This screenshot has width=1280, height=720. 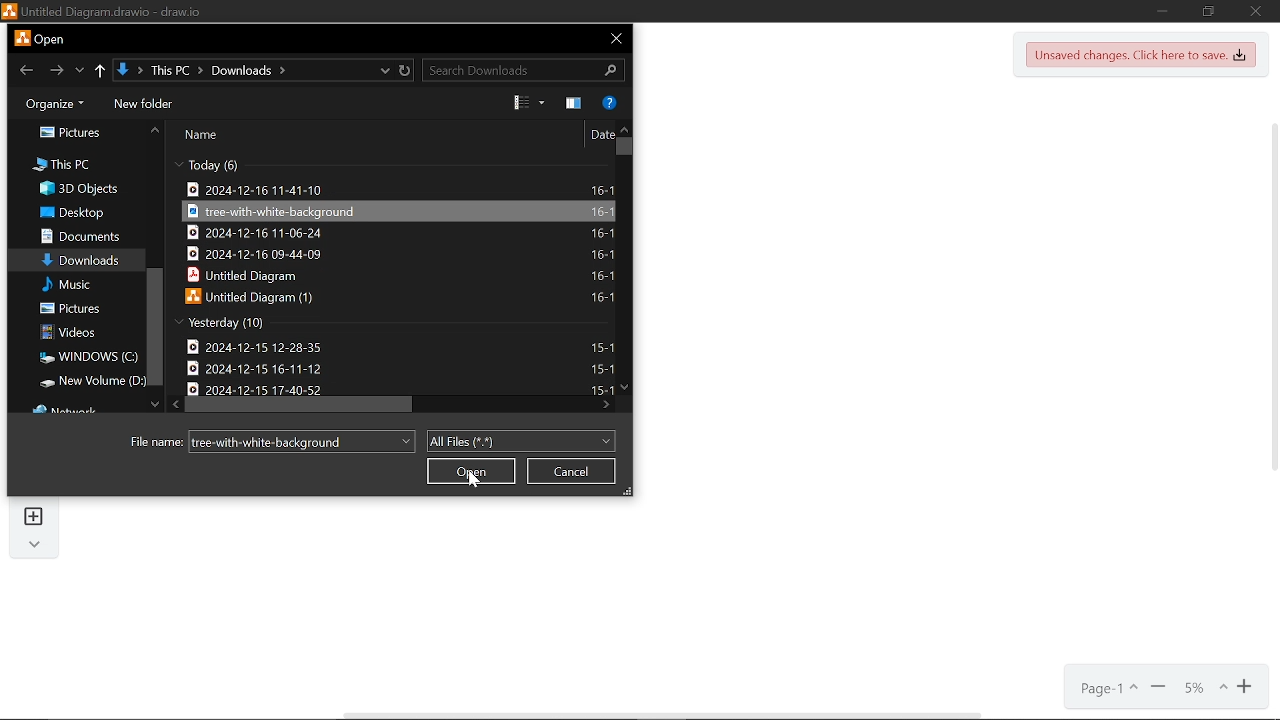 I want to click on File titled "2024-12-16 11-41-10", so click(x=402, y=189).